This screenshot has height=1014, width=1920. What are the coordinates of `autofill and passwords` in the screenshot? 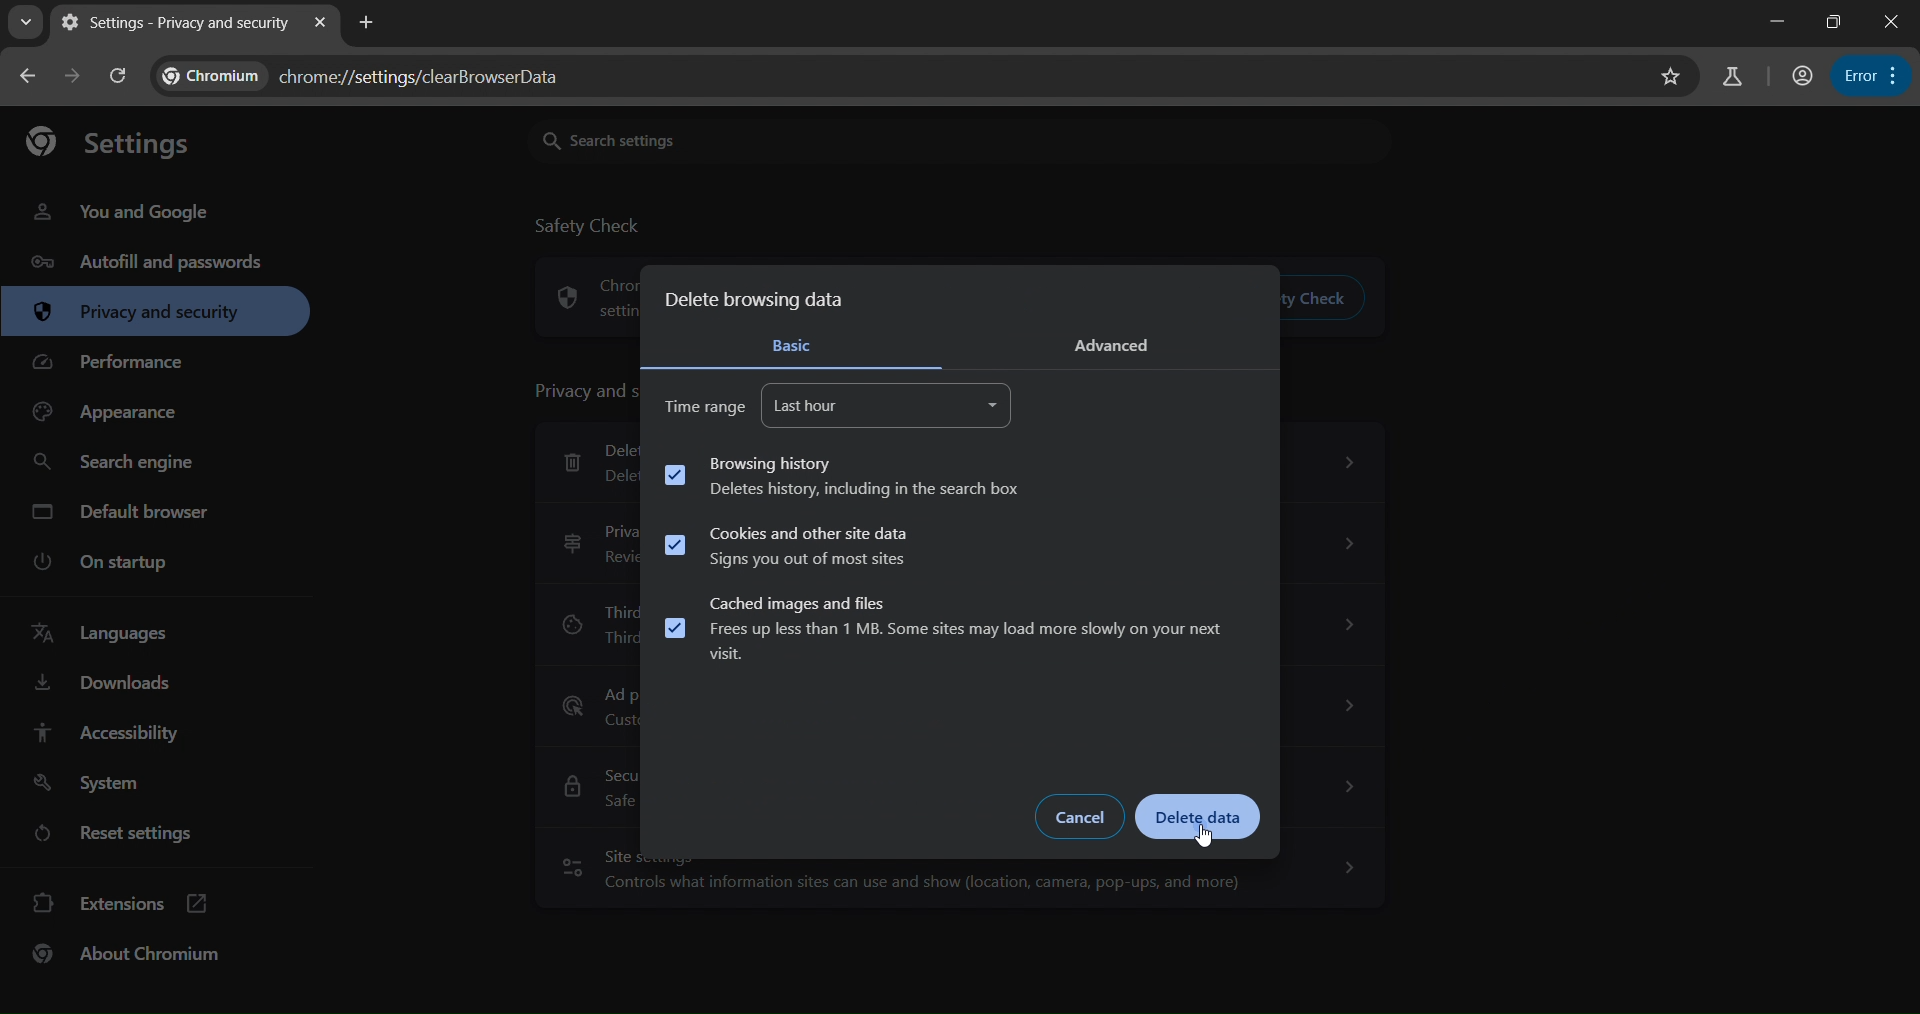 It's located at (152, 267).